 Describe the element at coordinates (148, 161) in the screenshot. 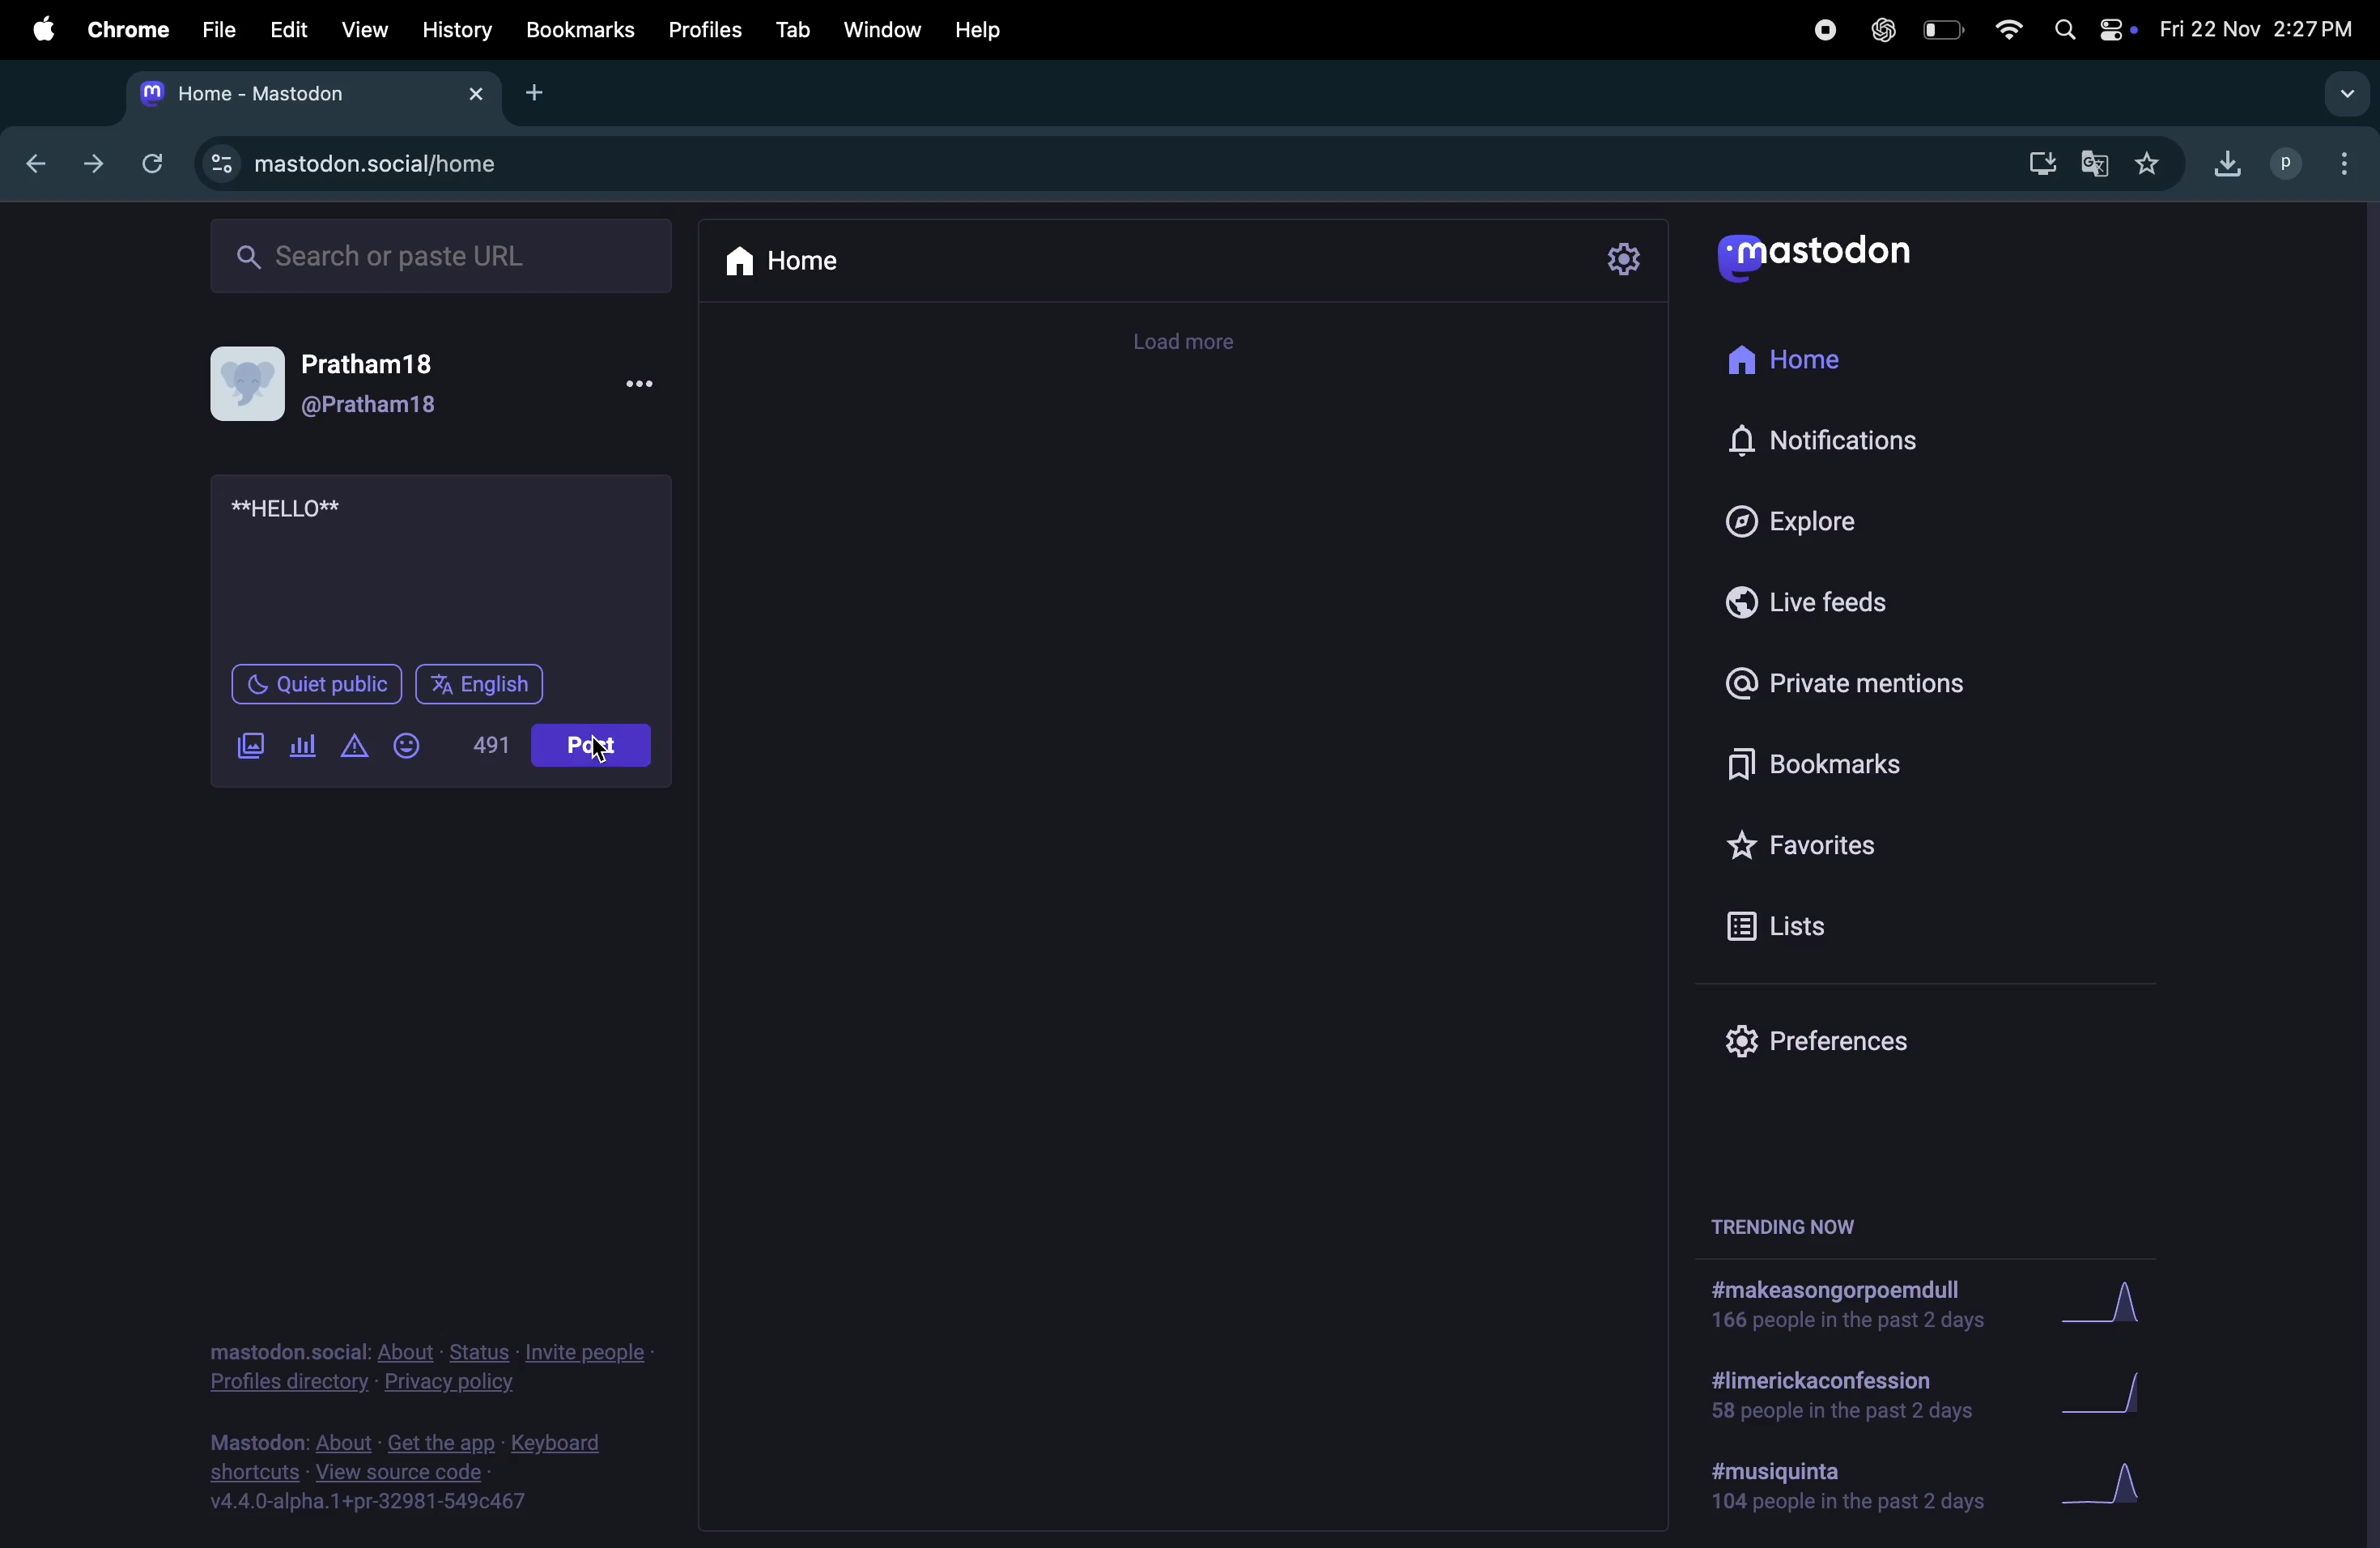

I see `refresh` at that location.